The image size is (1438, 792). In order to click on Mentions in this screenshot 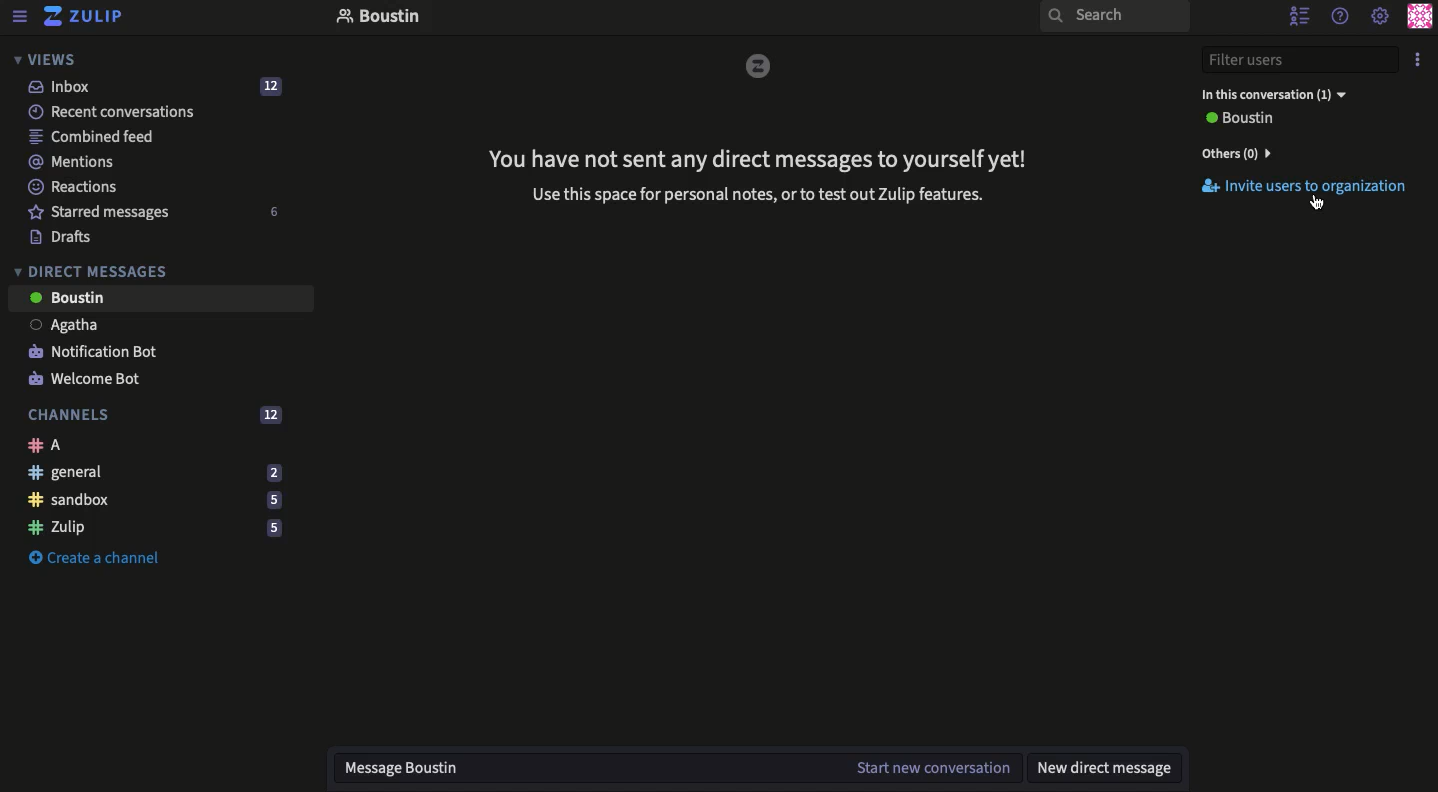, I will do `click(64, 162)`.